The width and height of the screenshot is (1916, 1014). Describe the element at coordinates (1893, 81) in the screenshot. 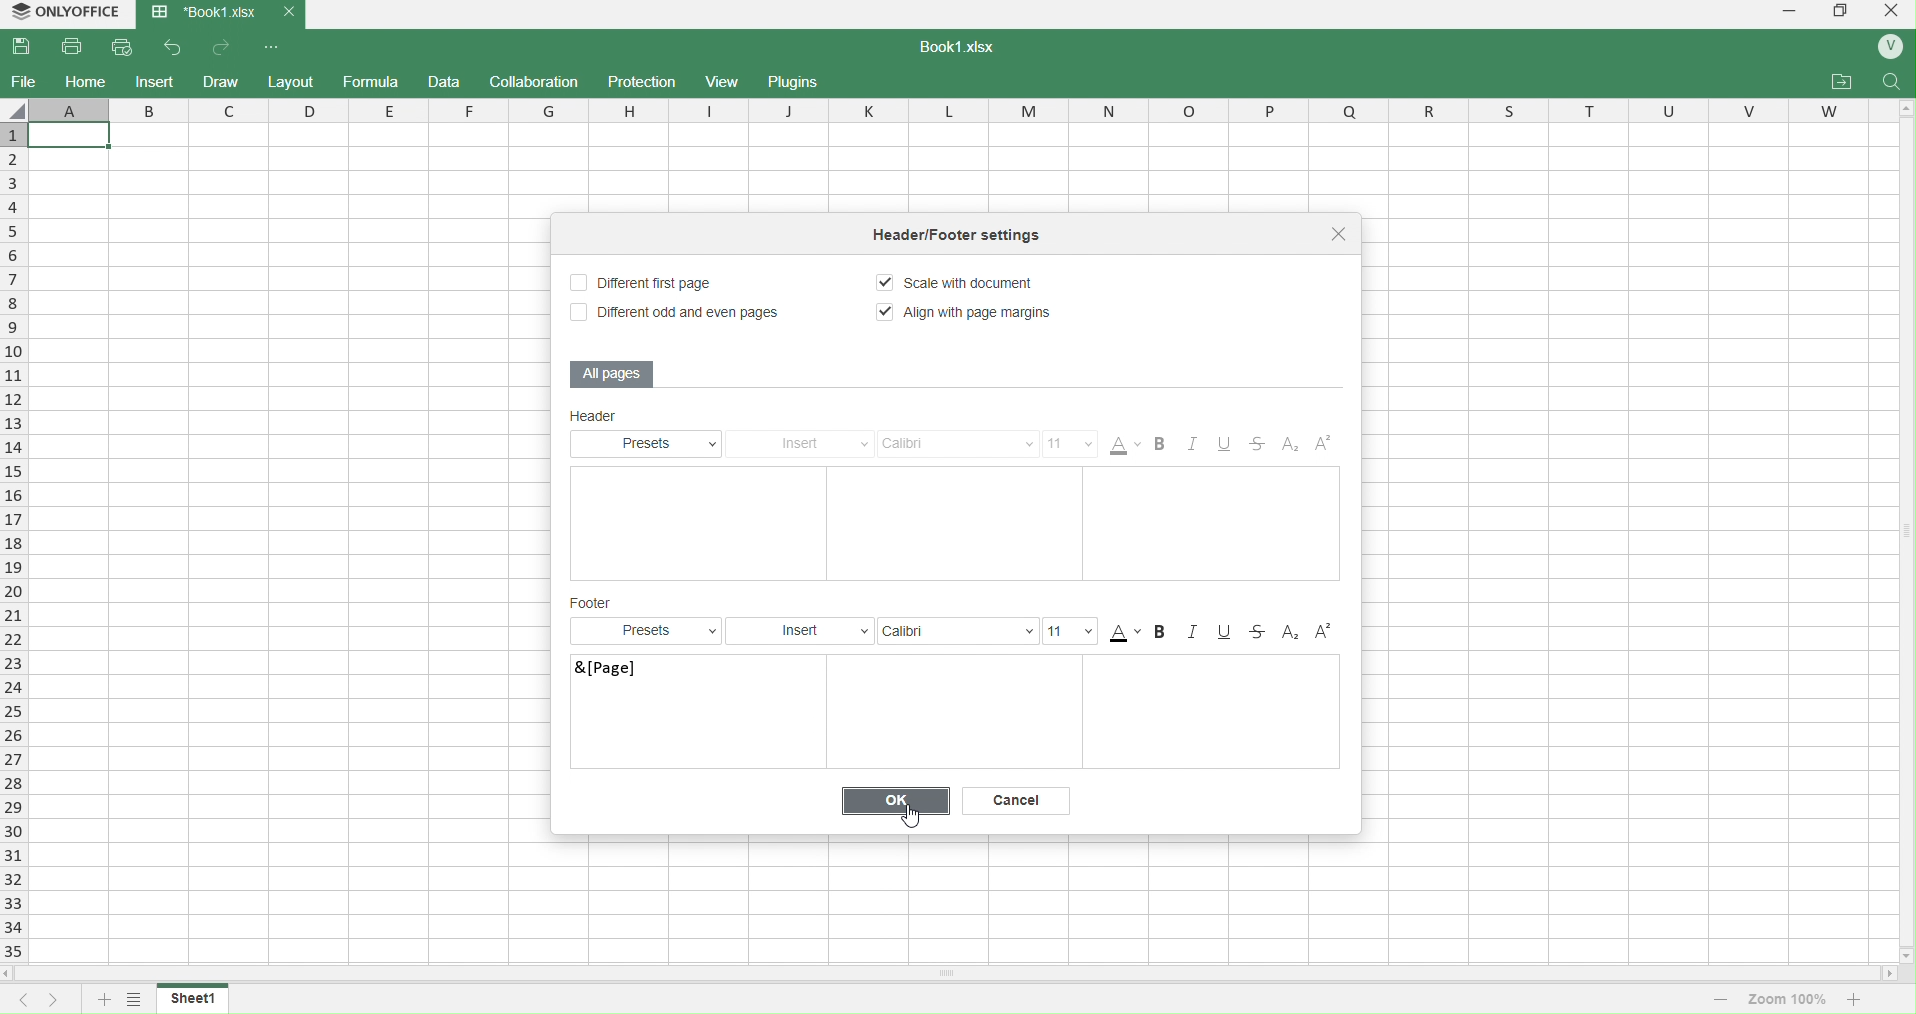

I see `search` at that location.